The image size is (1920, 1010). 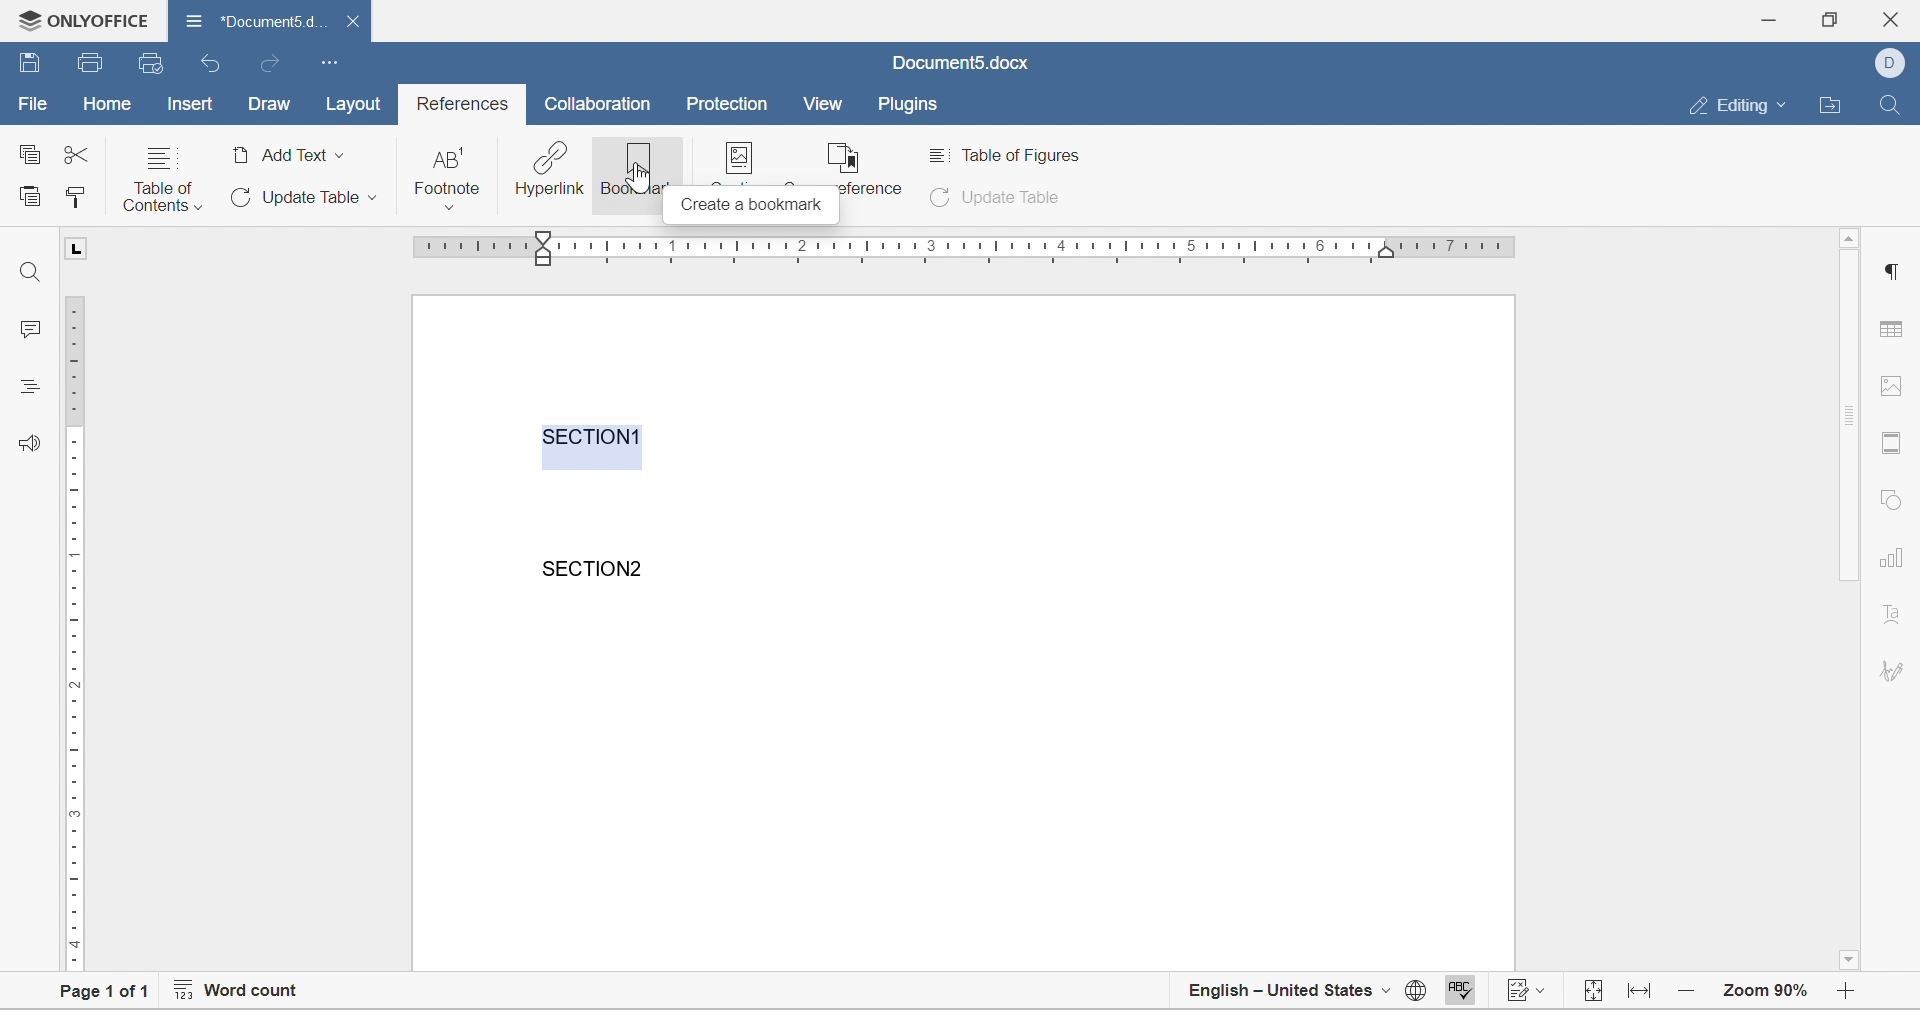 What do you see at coordinates (109, 103) in the screenshot?
I see `home` at bounding box center [109, 103].